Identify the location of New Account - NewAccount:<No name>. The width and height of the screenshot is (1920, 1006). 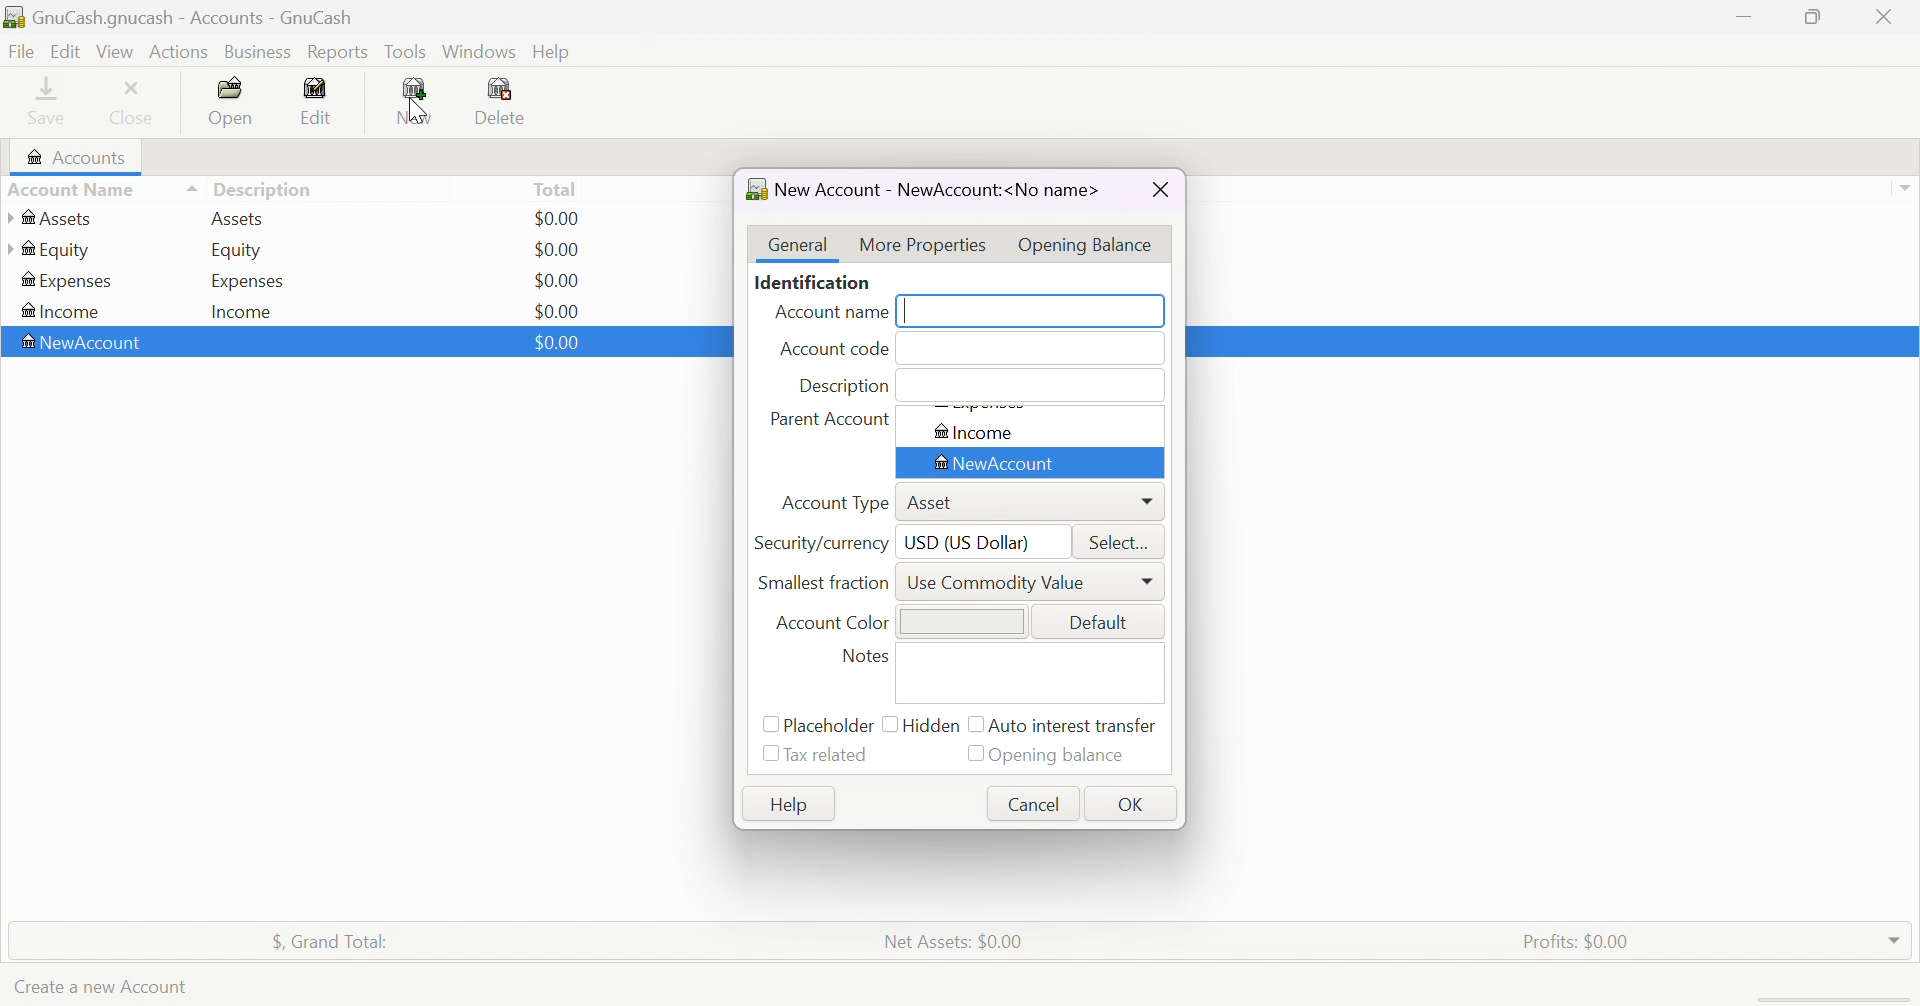
(925, 190).